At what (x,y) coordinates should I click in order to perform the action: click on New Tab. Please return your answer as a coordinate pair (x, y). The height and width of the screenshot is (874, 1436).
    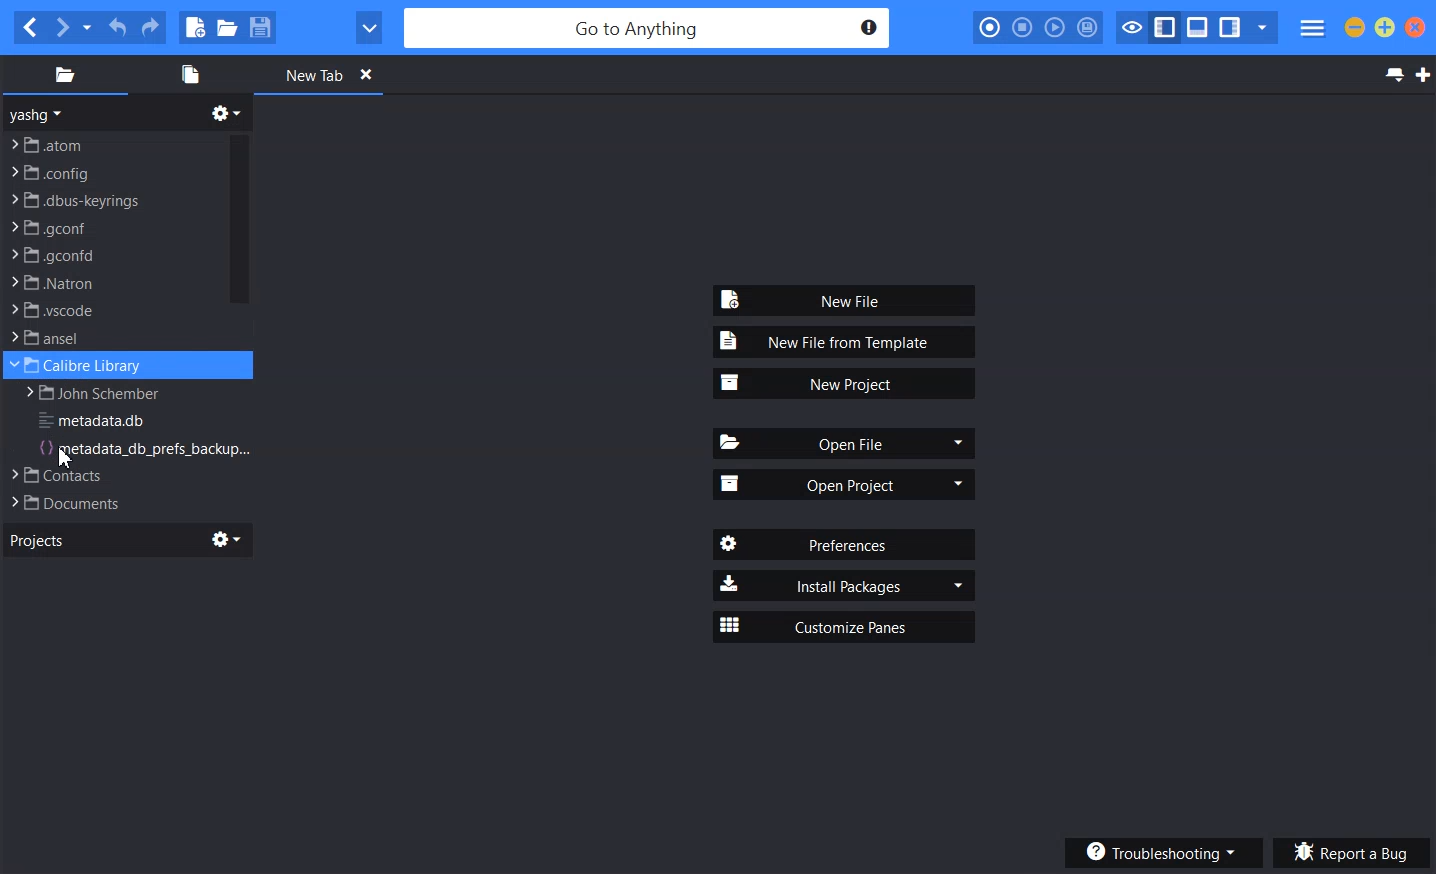
    Looking at the image, I should click on (299, 74).